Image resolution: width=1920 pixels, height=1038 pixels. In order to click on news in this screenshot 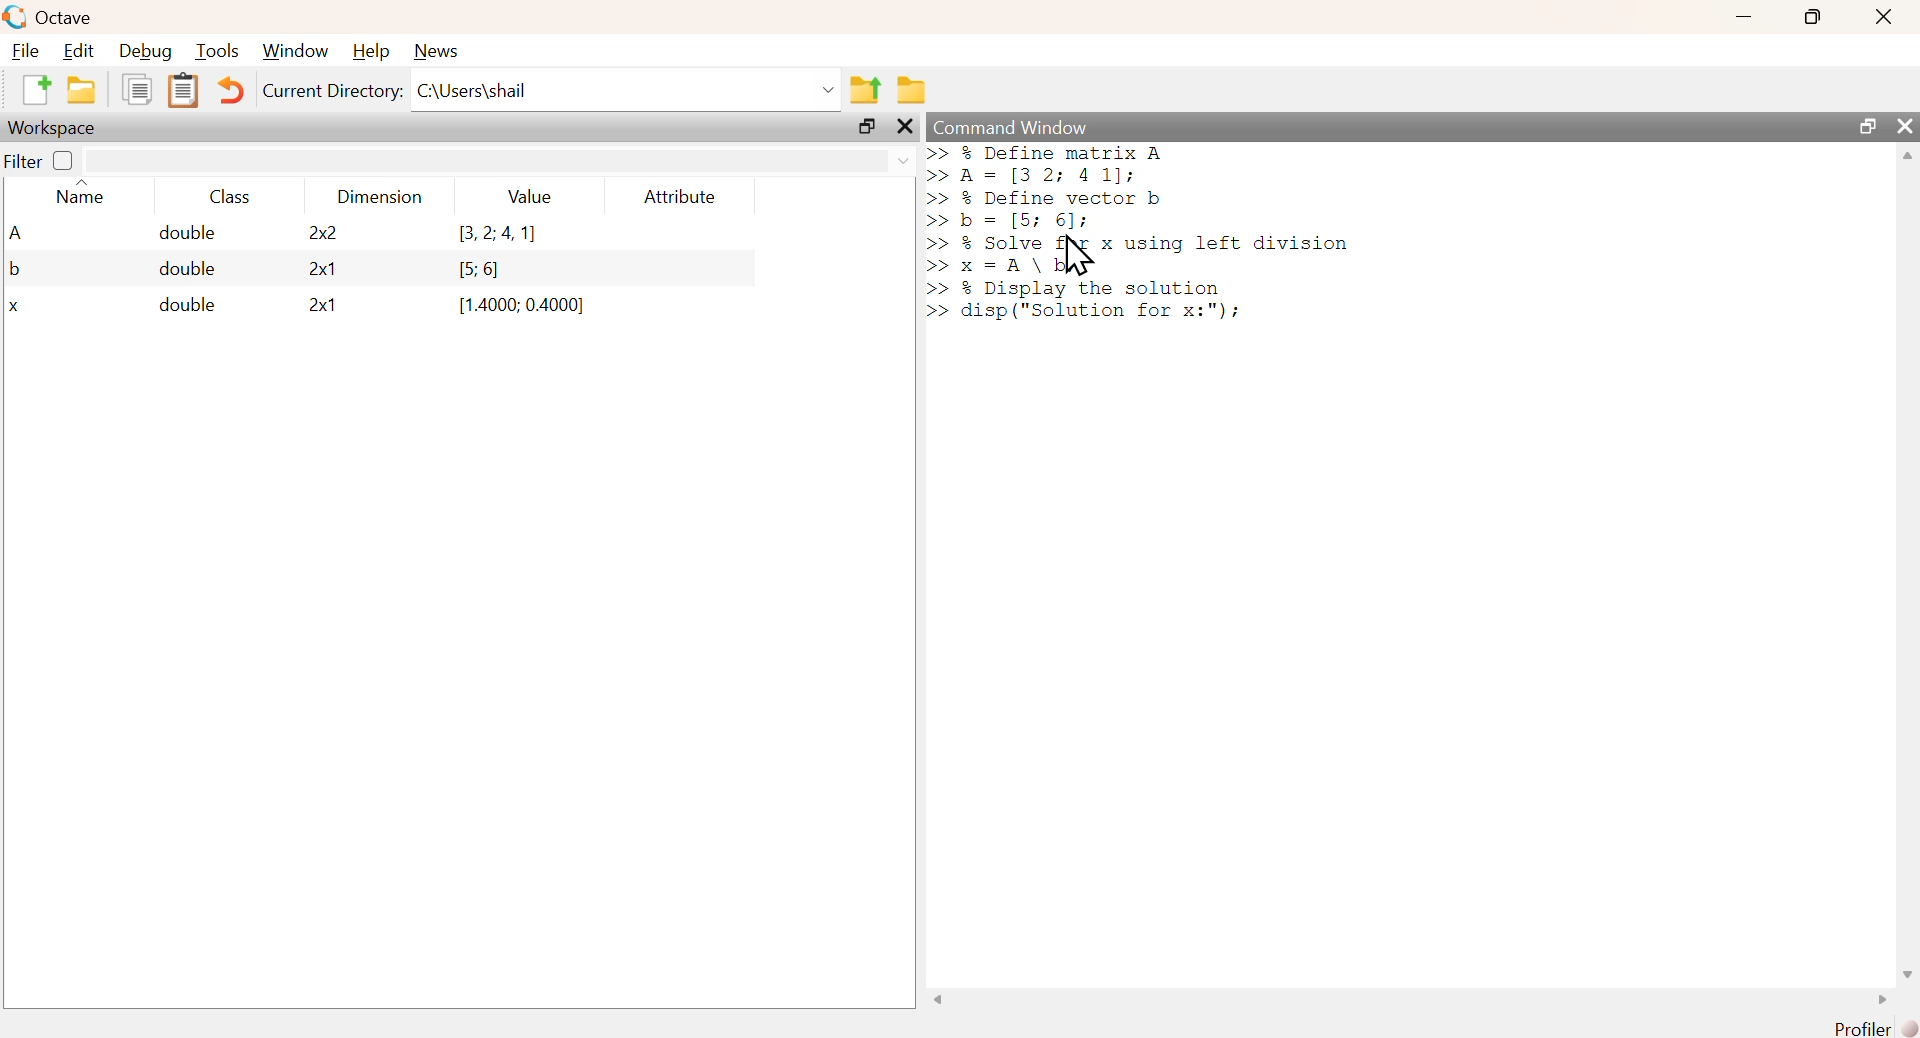, I will do `click(436, 50)`.